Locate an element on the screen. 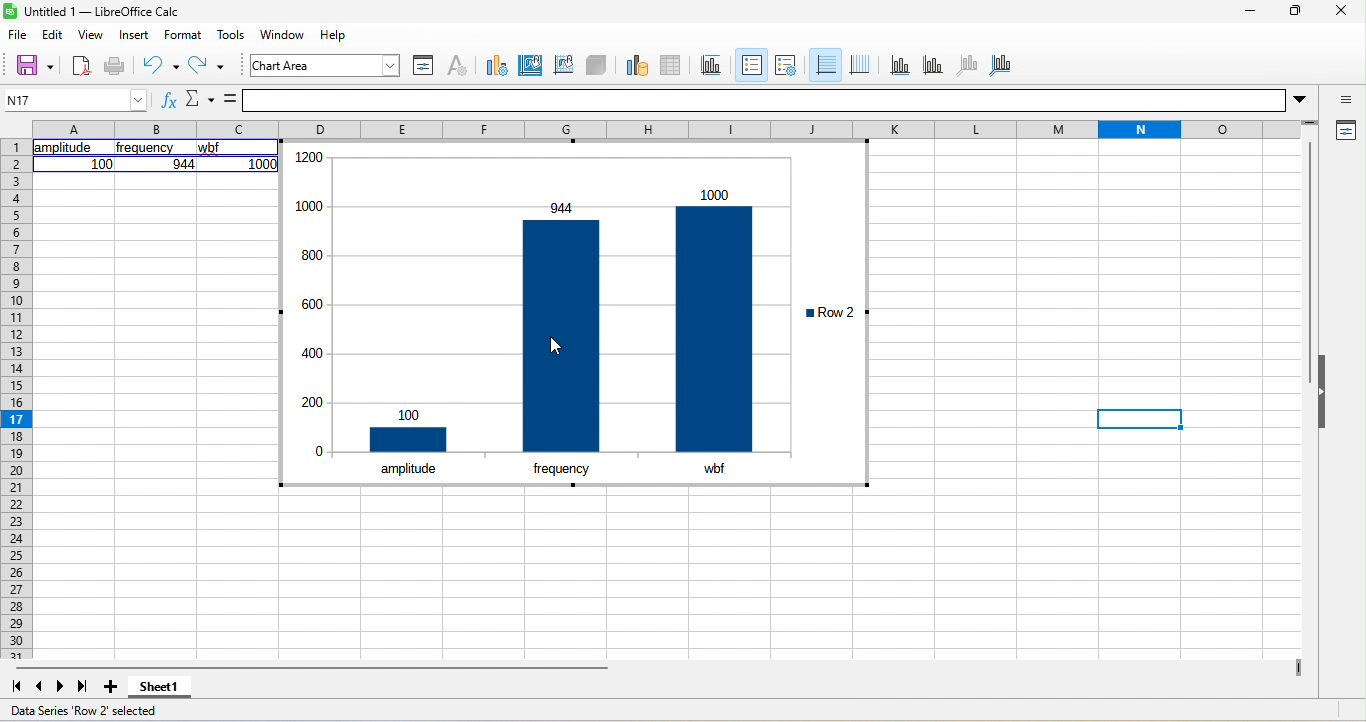  previous sheet is located at coordinates (41, 687).